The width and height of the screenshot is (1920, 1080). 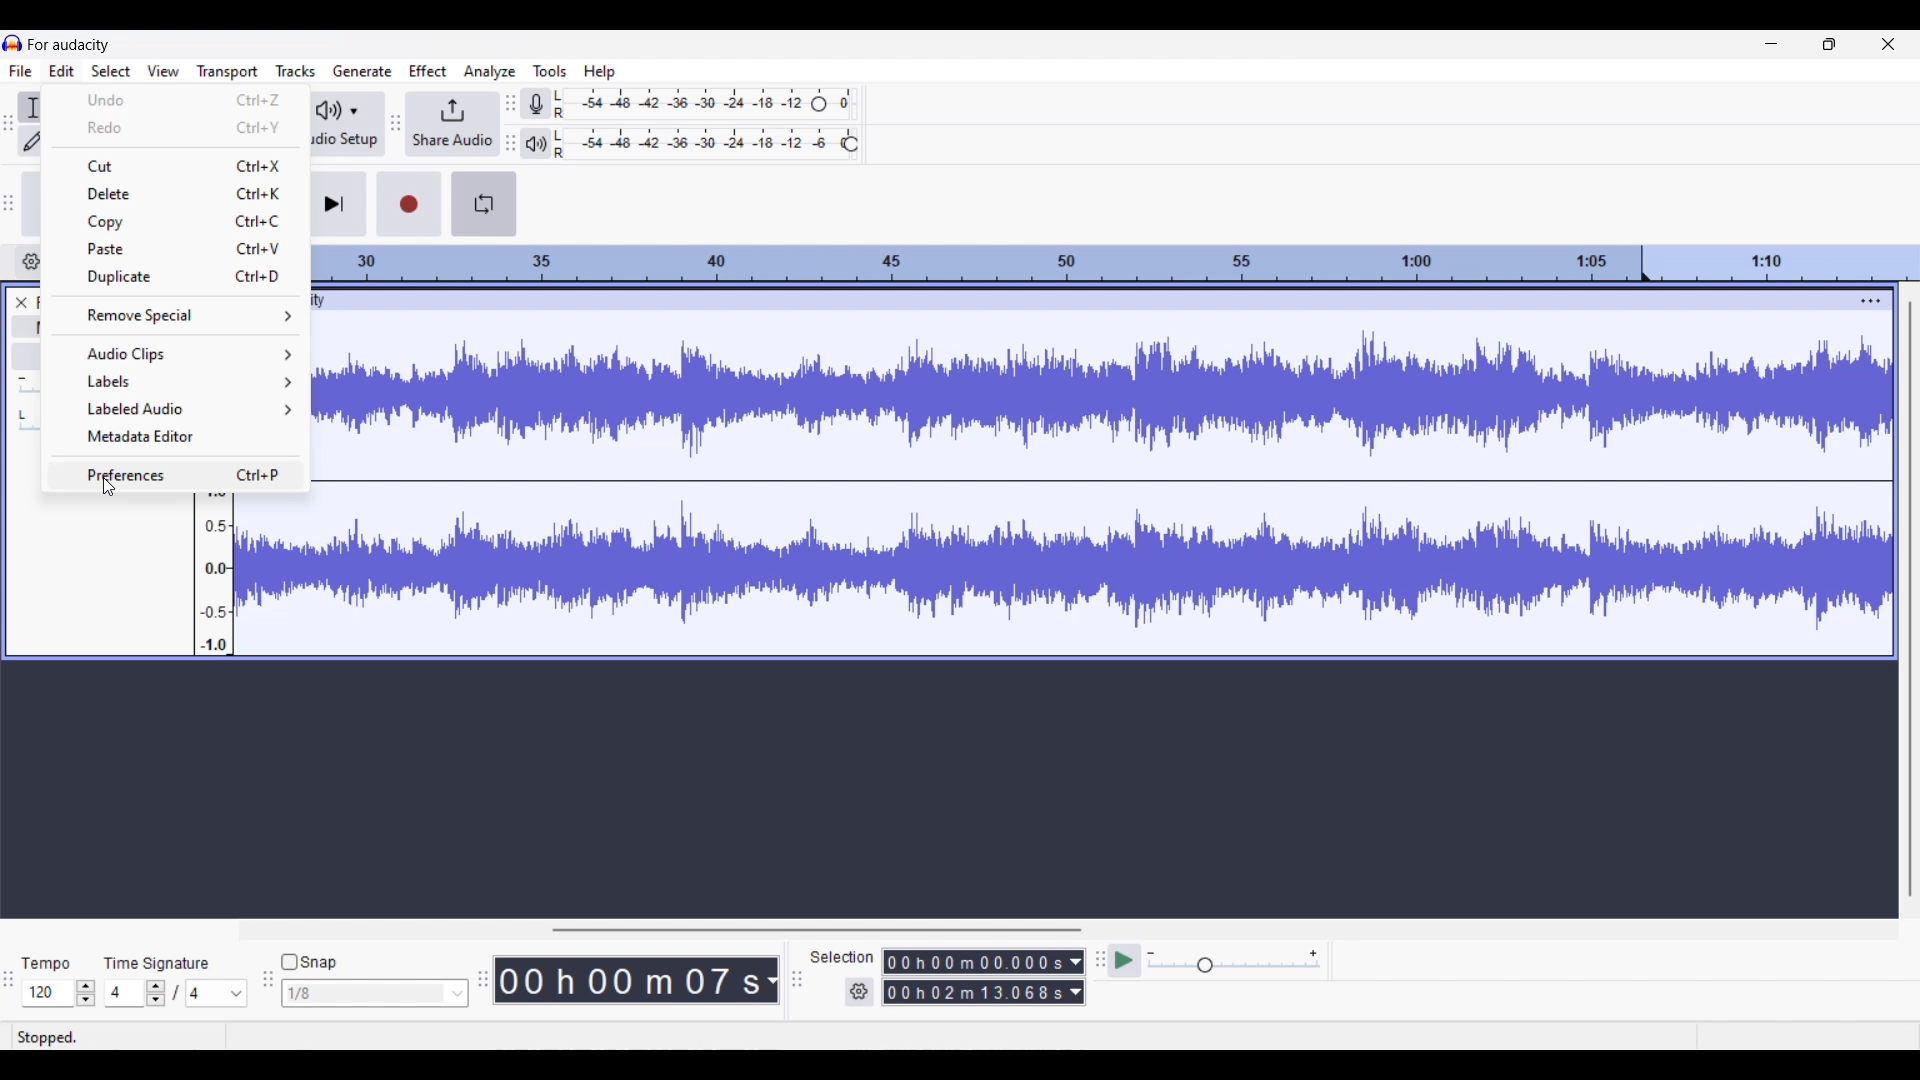 I want to click on Playback speed scale, so click(x=1234, y=960).